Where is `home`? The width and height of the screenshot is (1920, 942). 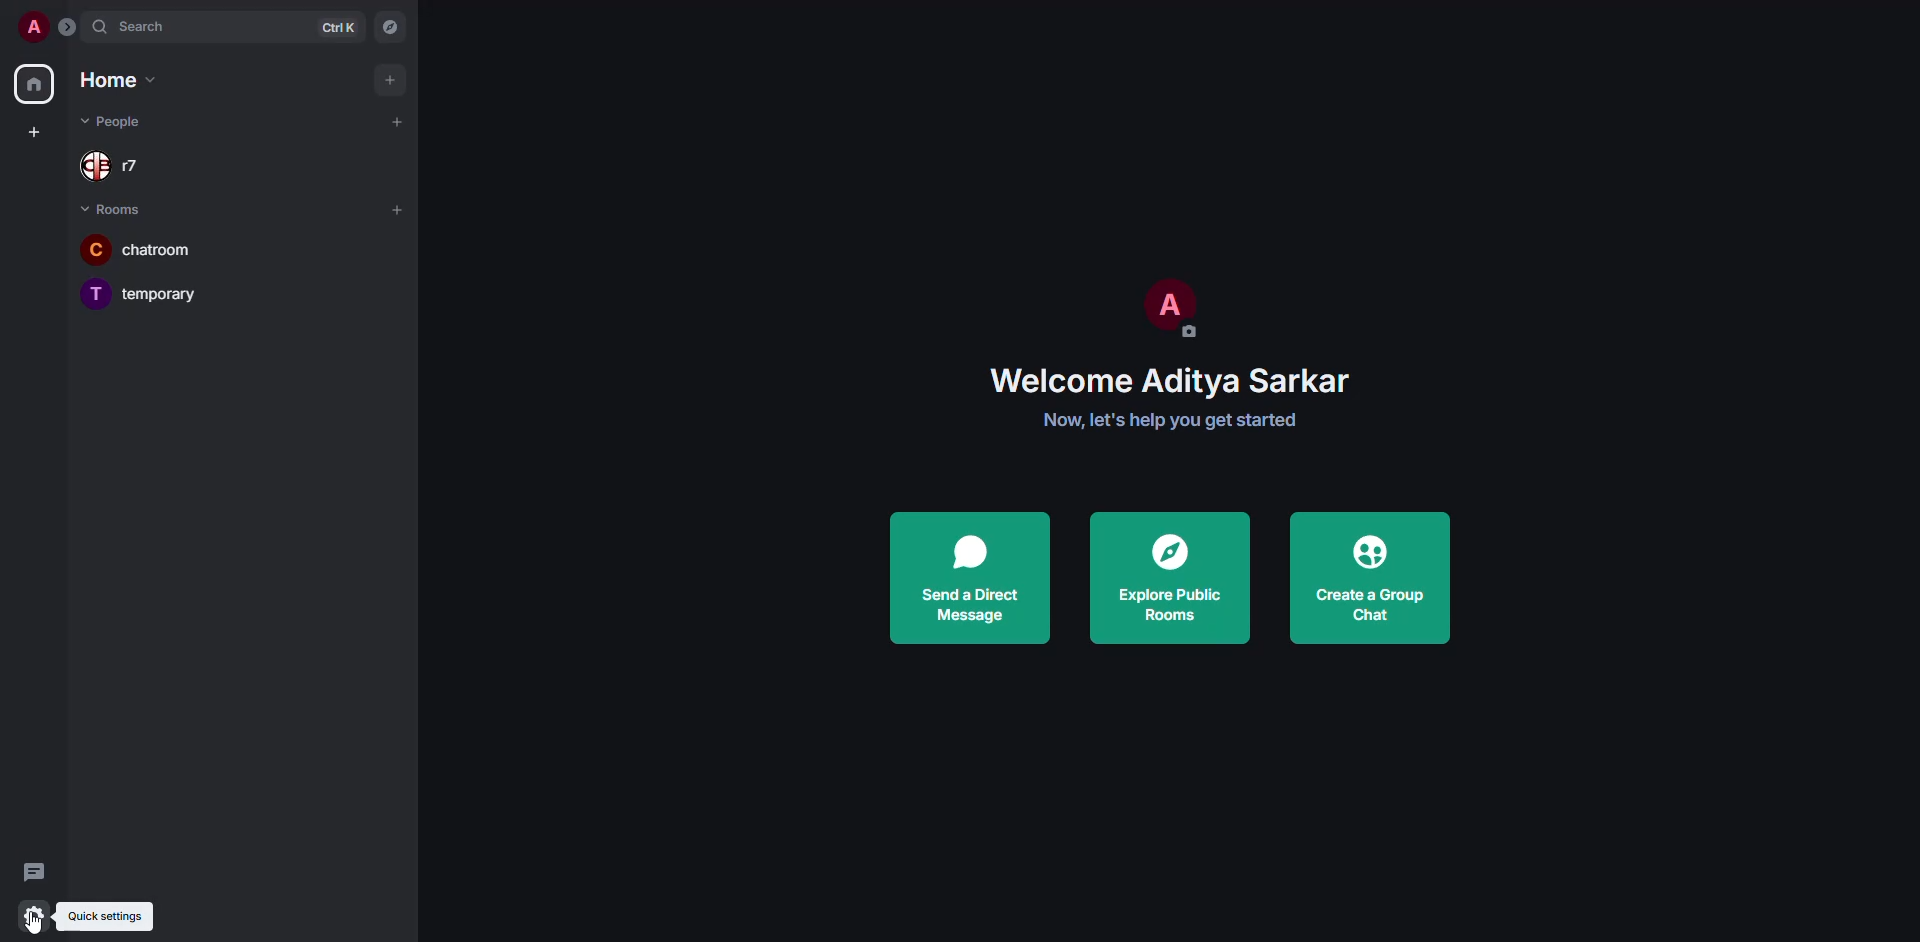 home is located at coordinates (34, 83).